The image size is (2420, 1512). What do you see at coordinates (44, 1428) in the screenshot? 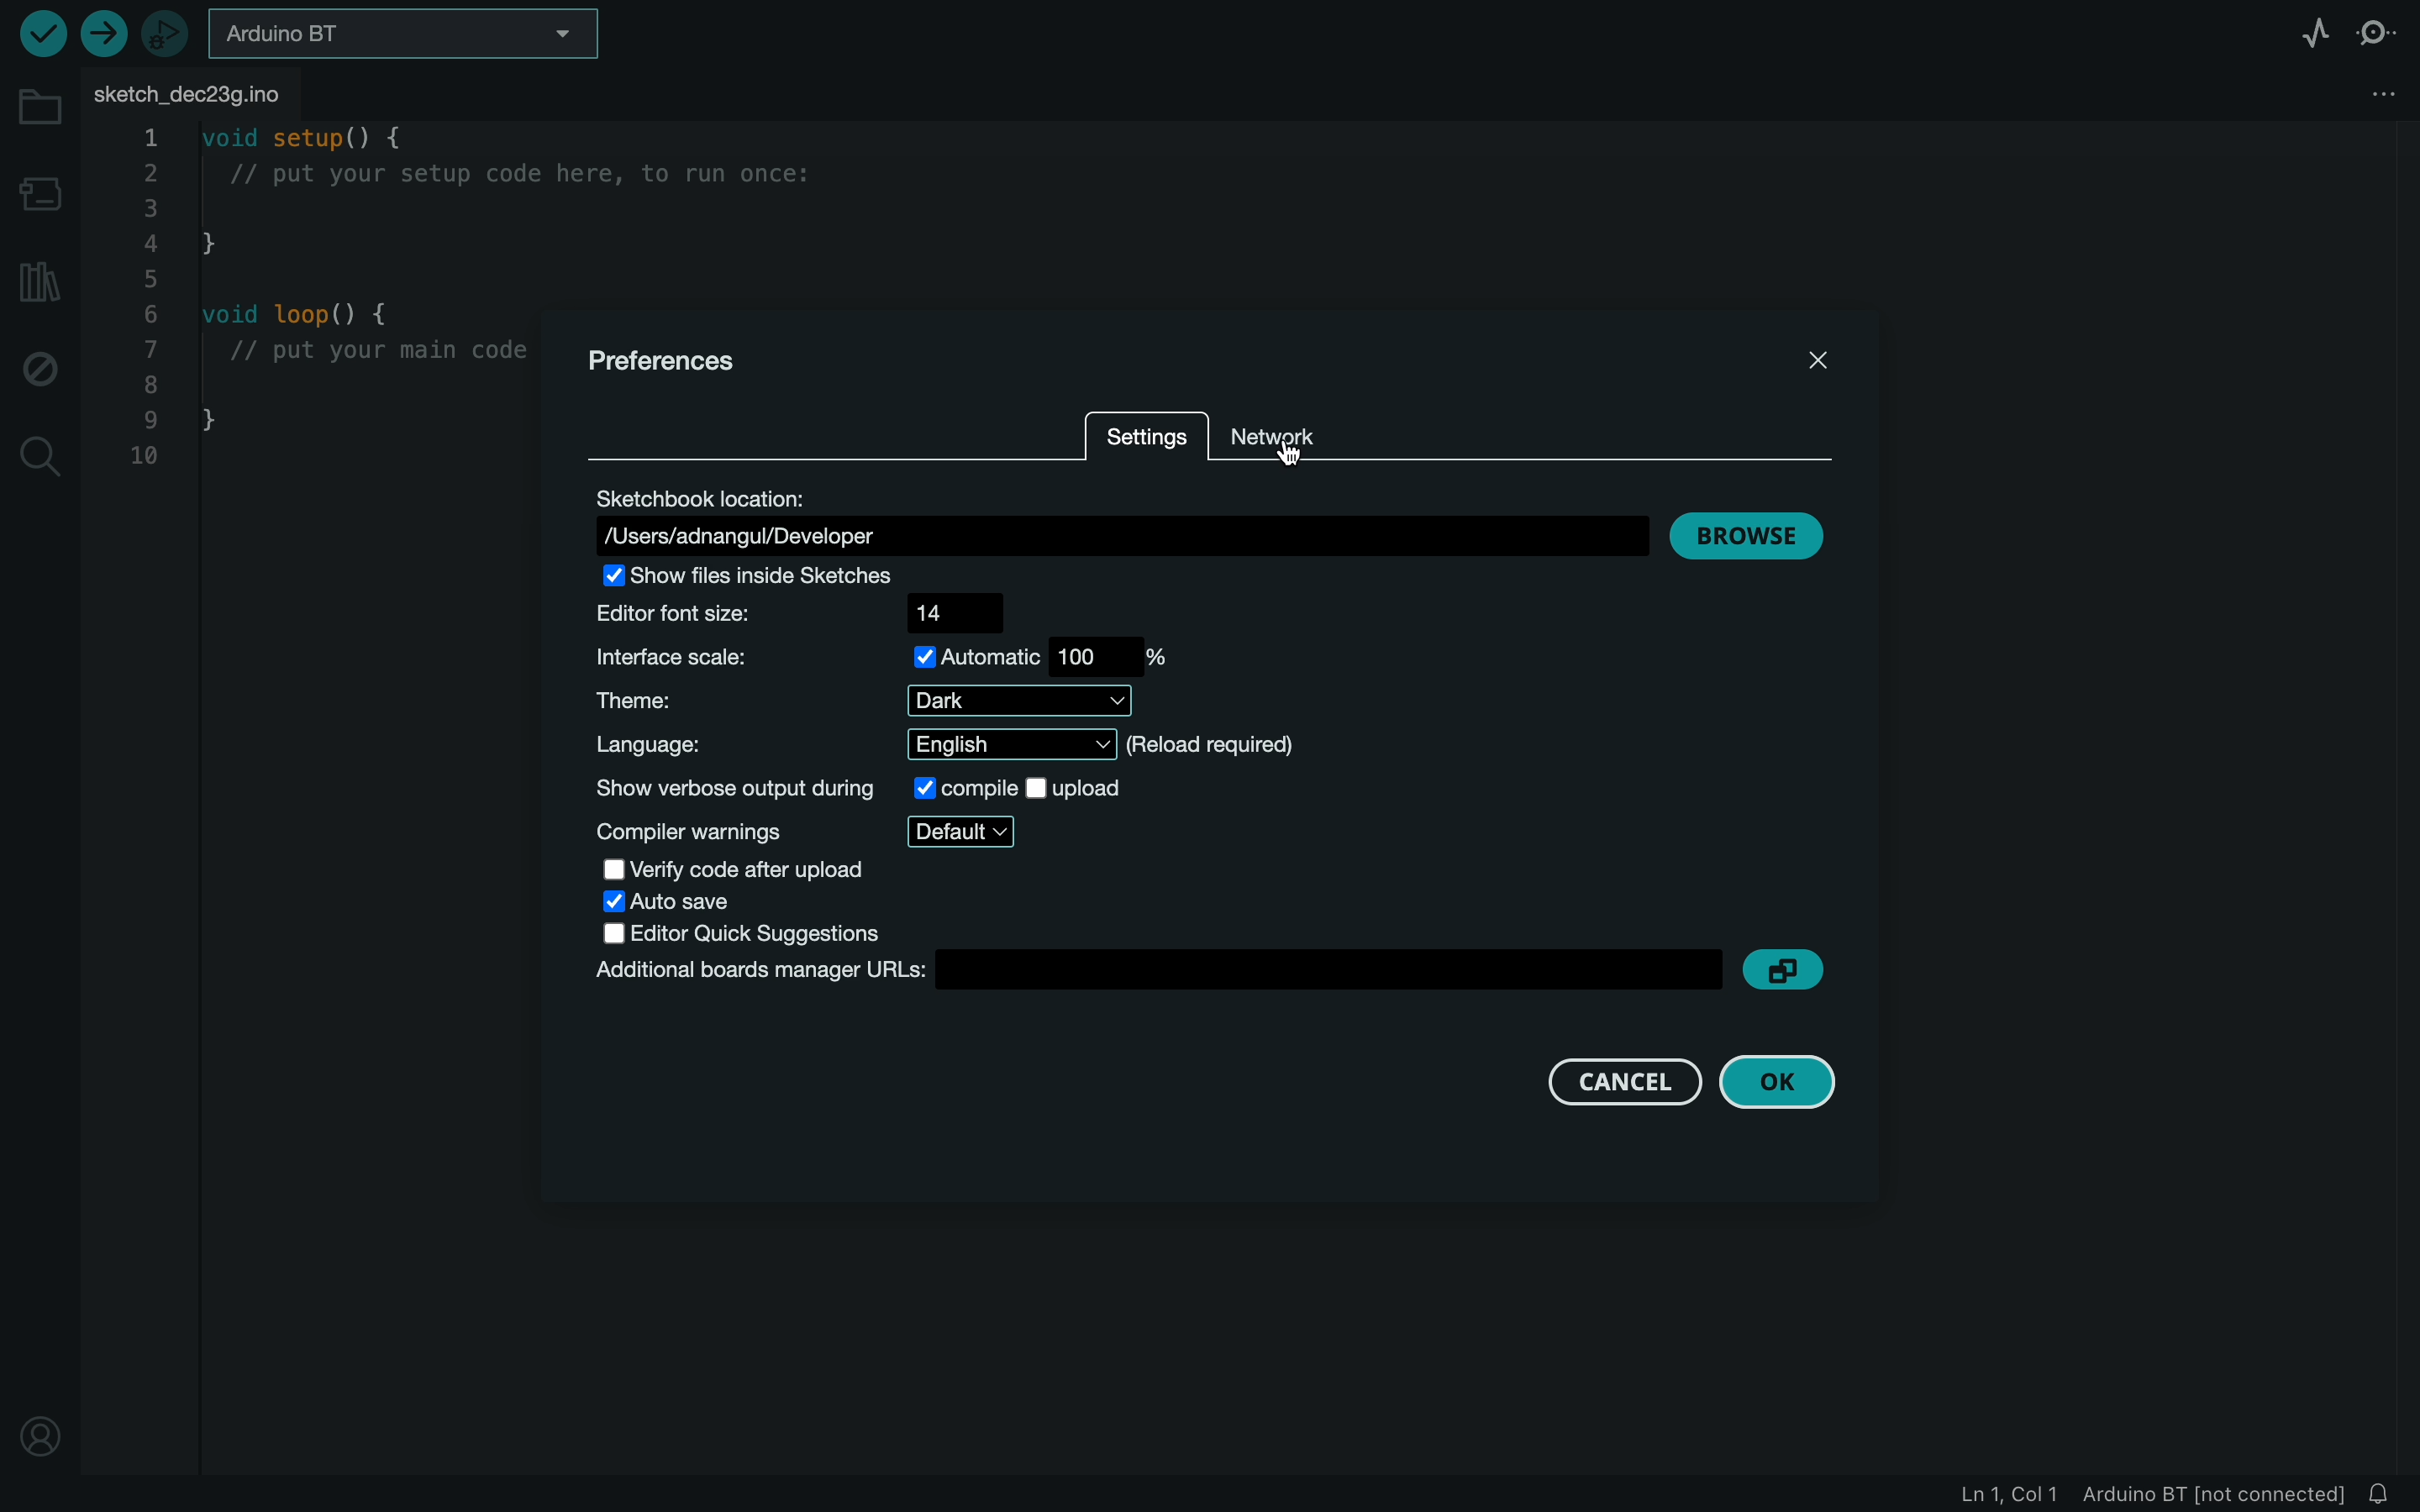
I see `profile` at bounding box center [44, 1428].